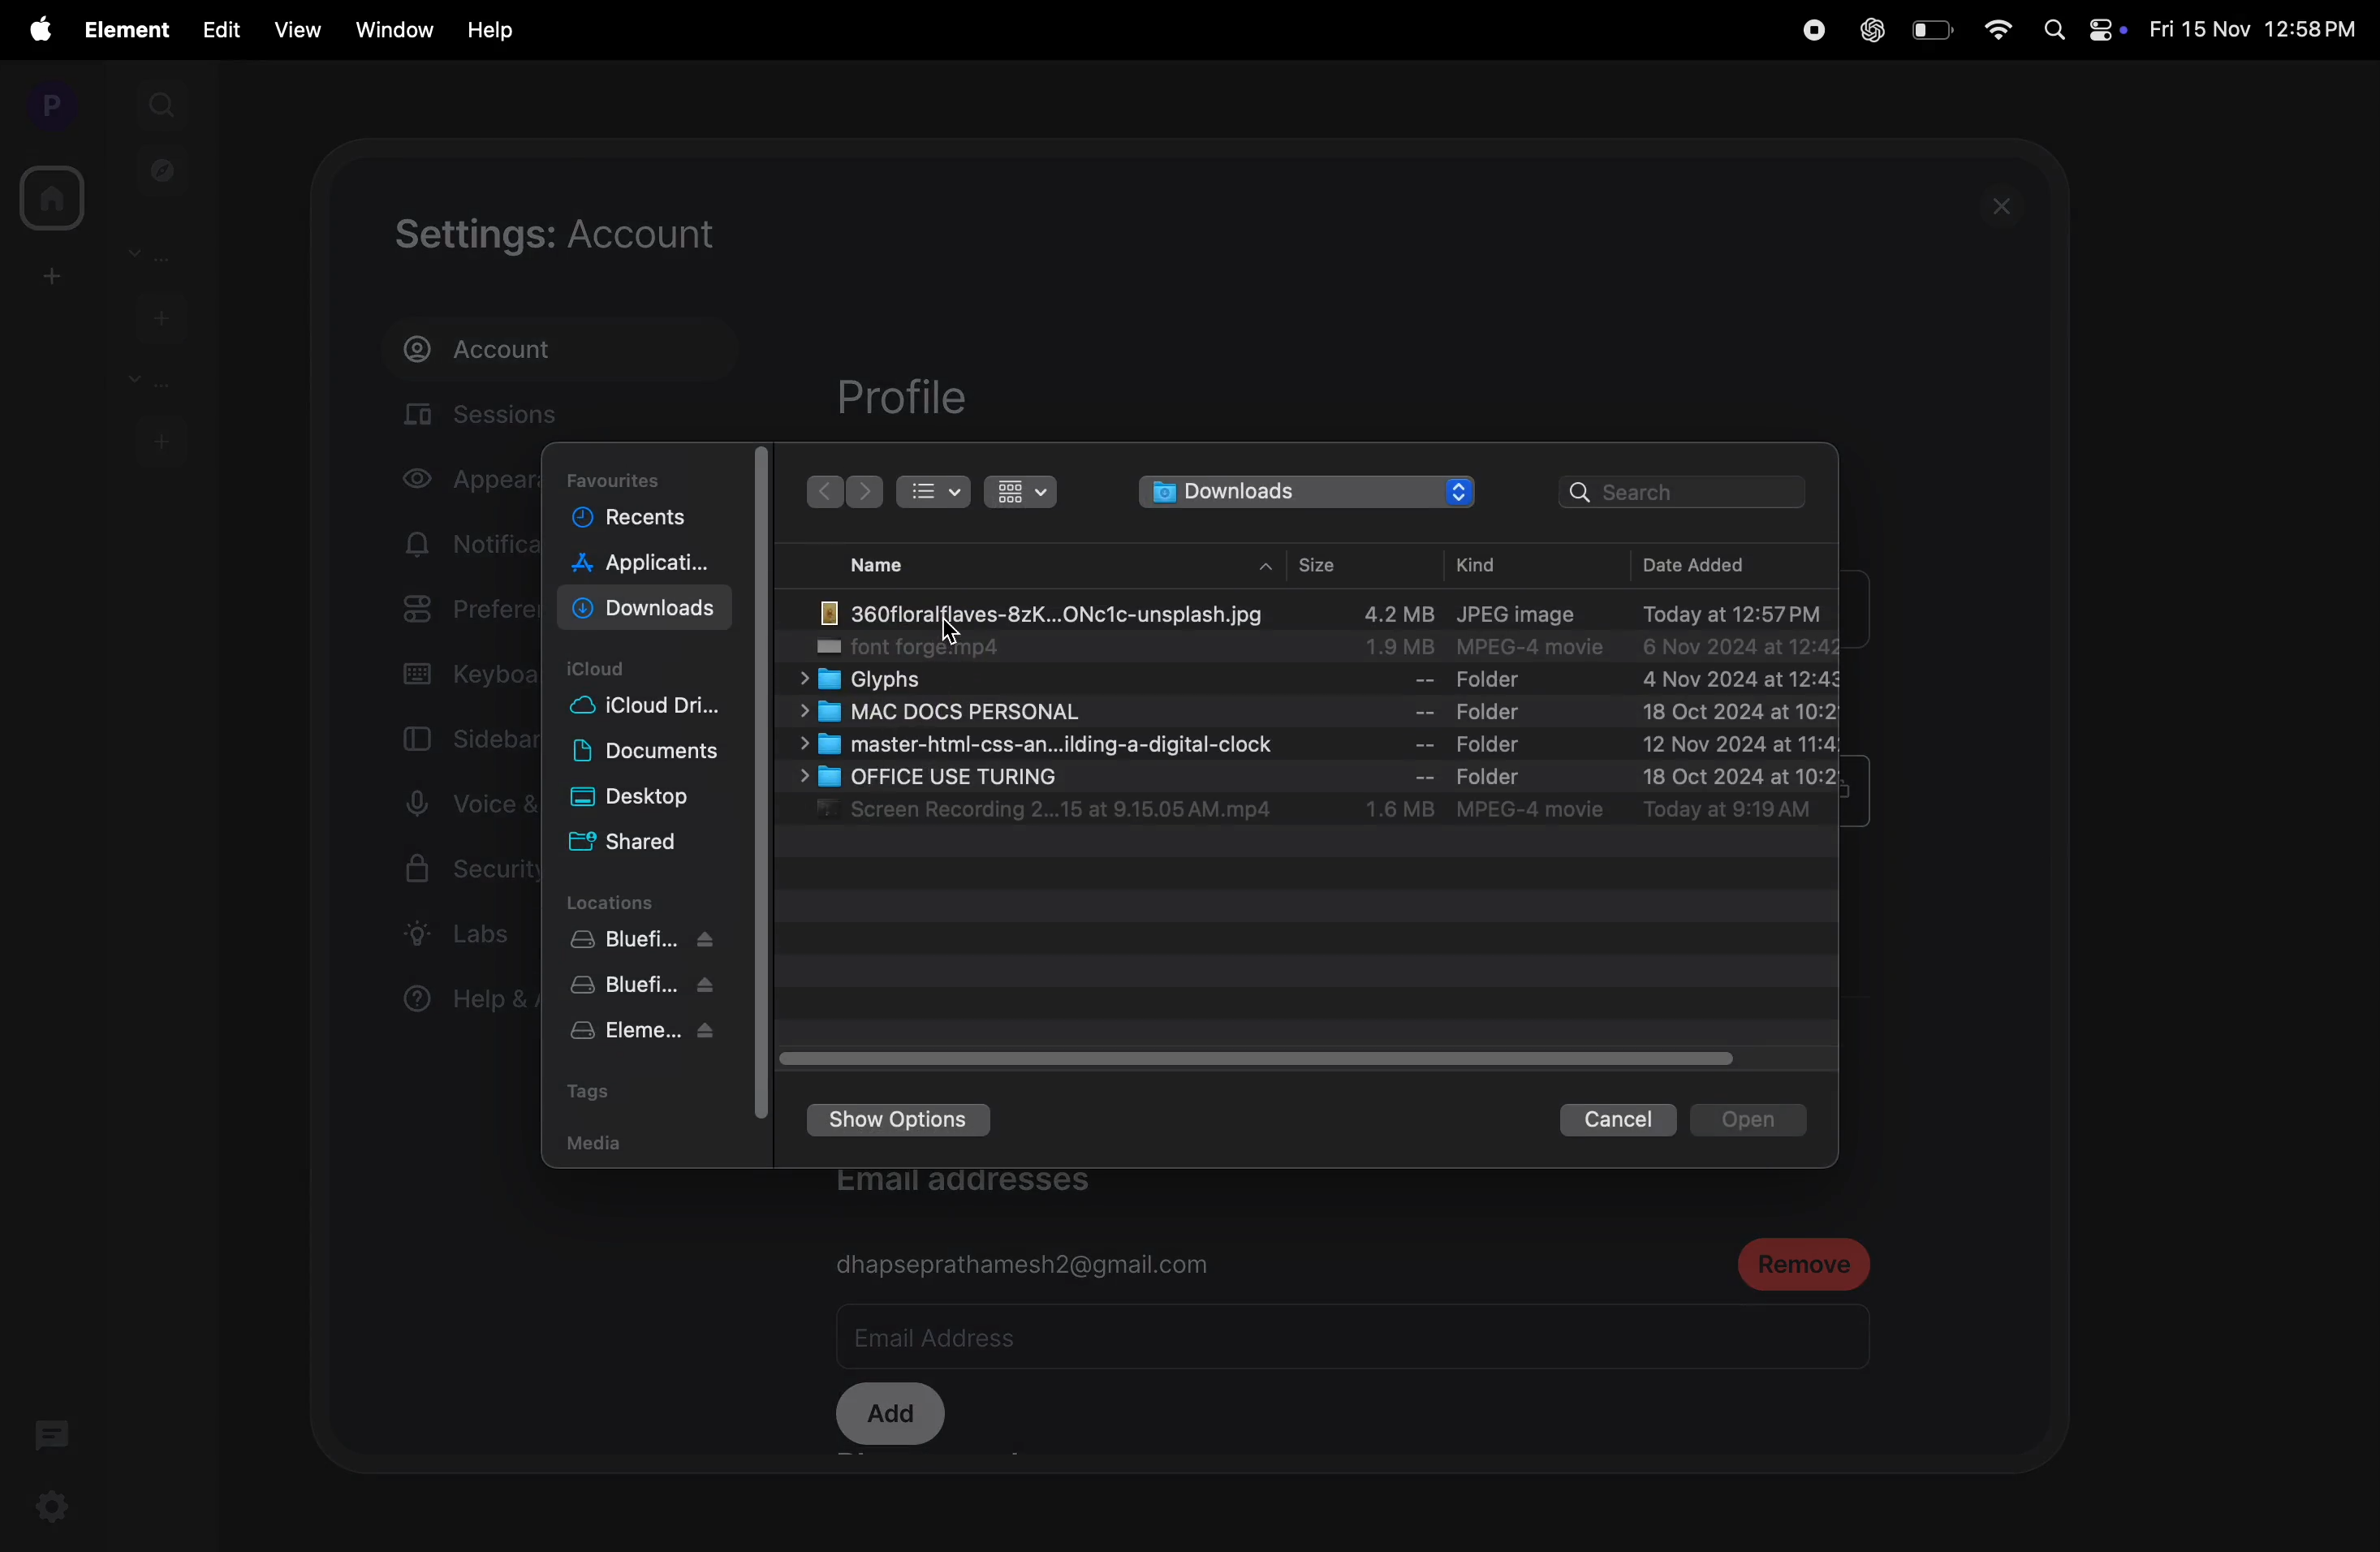 The height and width of the screenshot is (1552, 2380). I want to click on table view, so click(1028, 493).